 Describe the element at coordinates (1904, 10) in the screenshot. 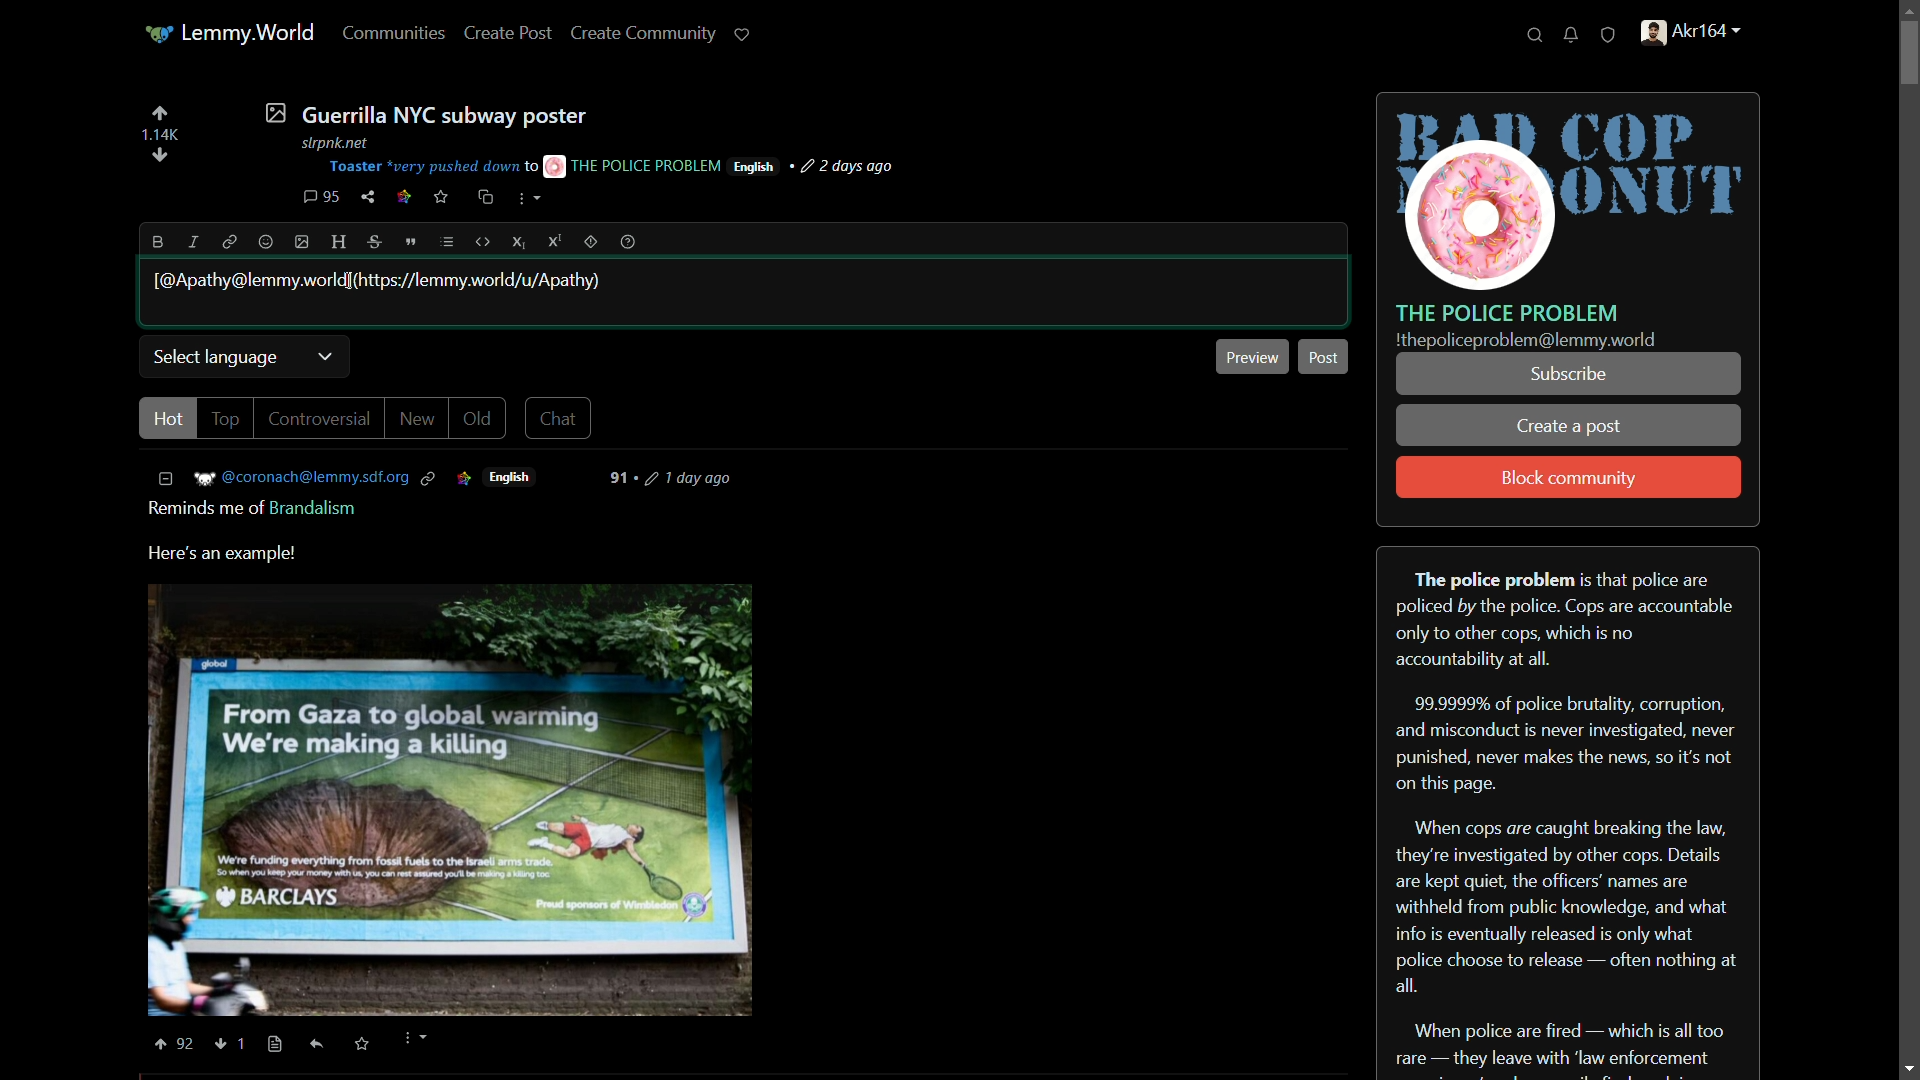

I see `scroll up` at that location.